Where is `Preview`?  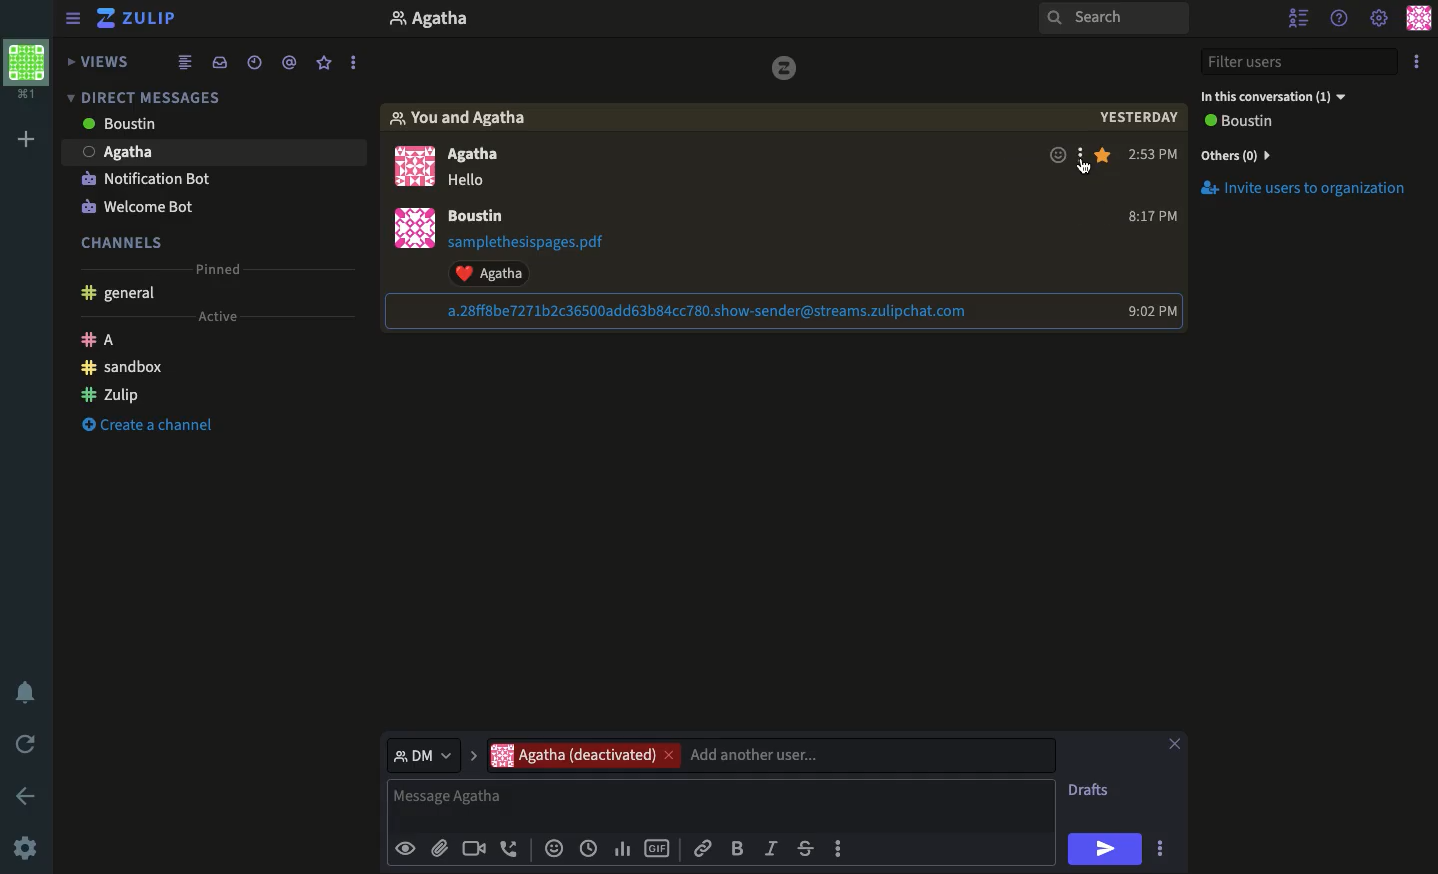 Preview is located at coordinates (405, 847).